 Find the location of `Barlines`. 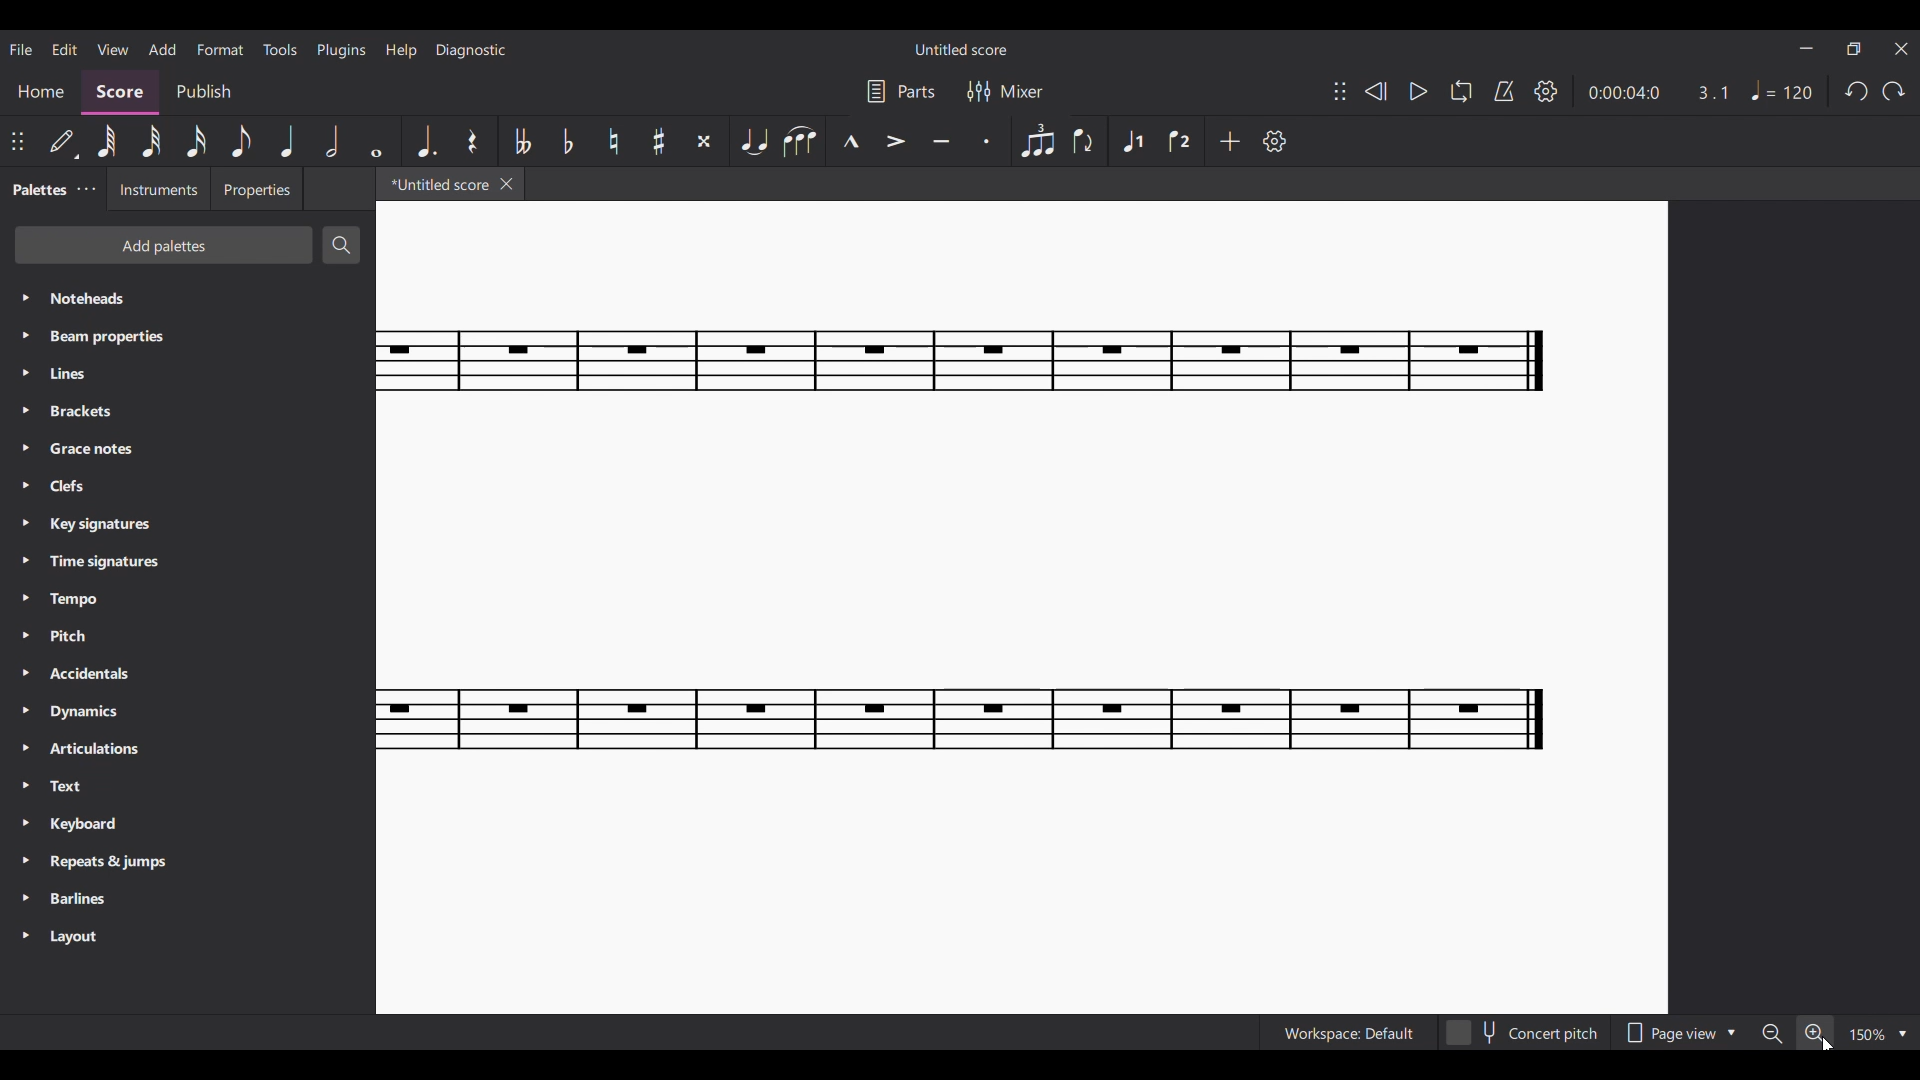

Barlines is located at coordinates (187, 898).